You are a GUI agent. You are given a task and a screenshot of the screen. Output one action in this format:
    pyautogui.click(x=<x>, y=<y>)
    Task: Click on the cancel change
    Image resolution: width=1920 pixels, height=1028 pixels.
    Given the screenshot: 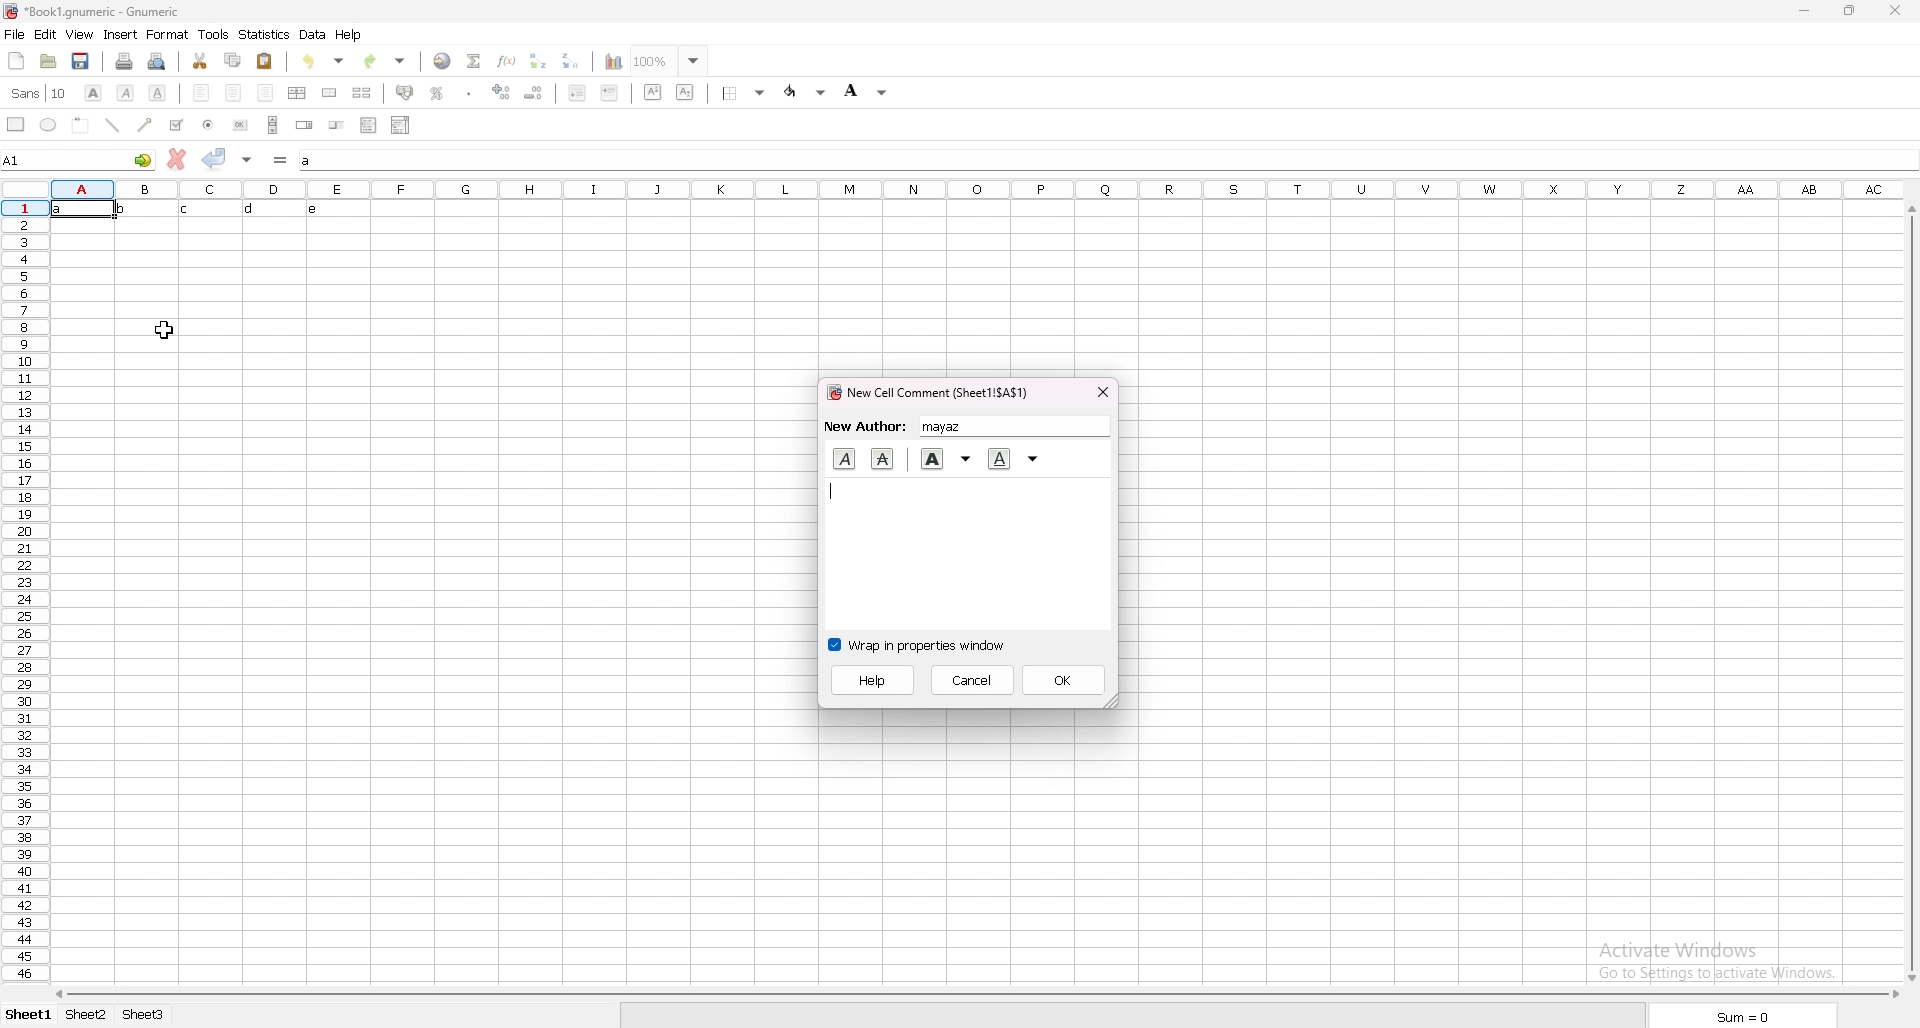 What is the action you would take?
    pyautogui.click(x=177, y=158)
    